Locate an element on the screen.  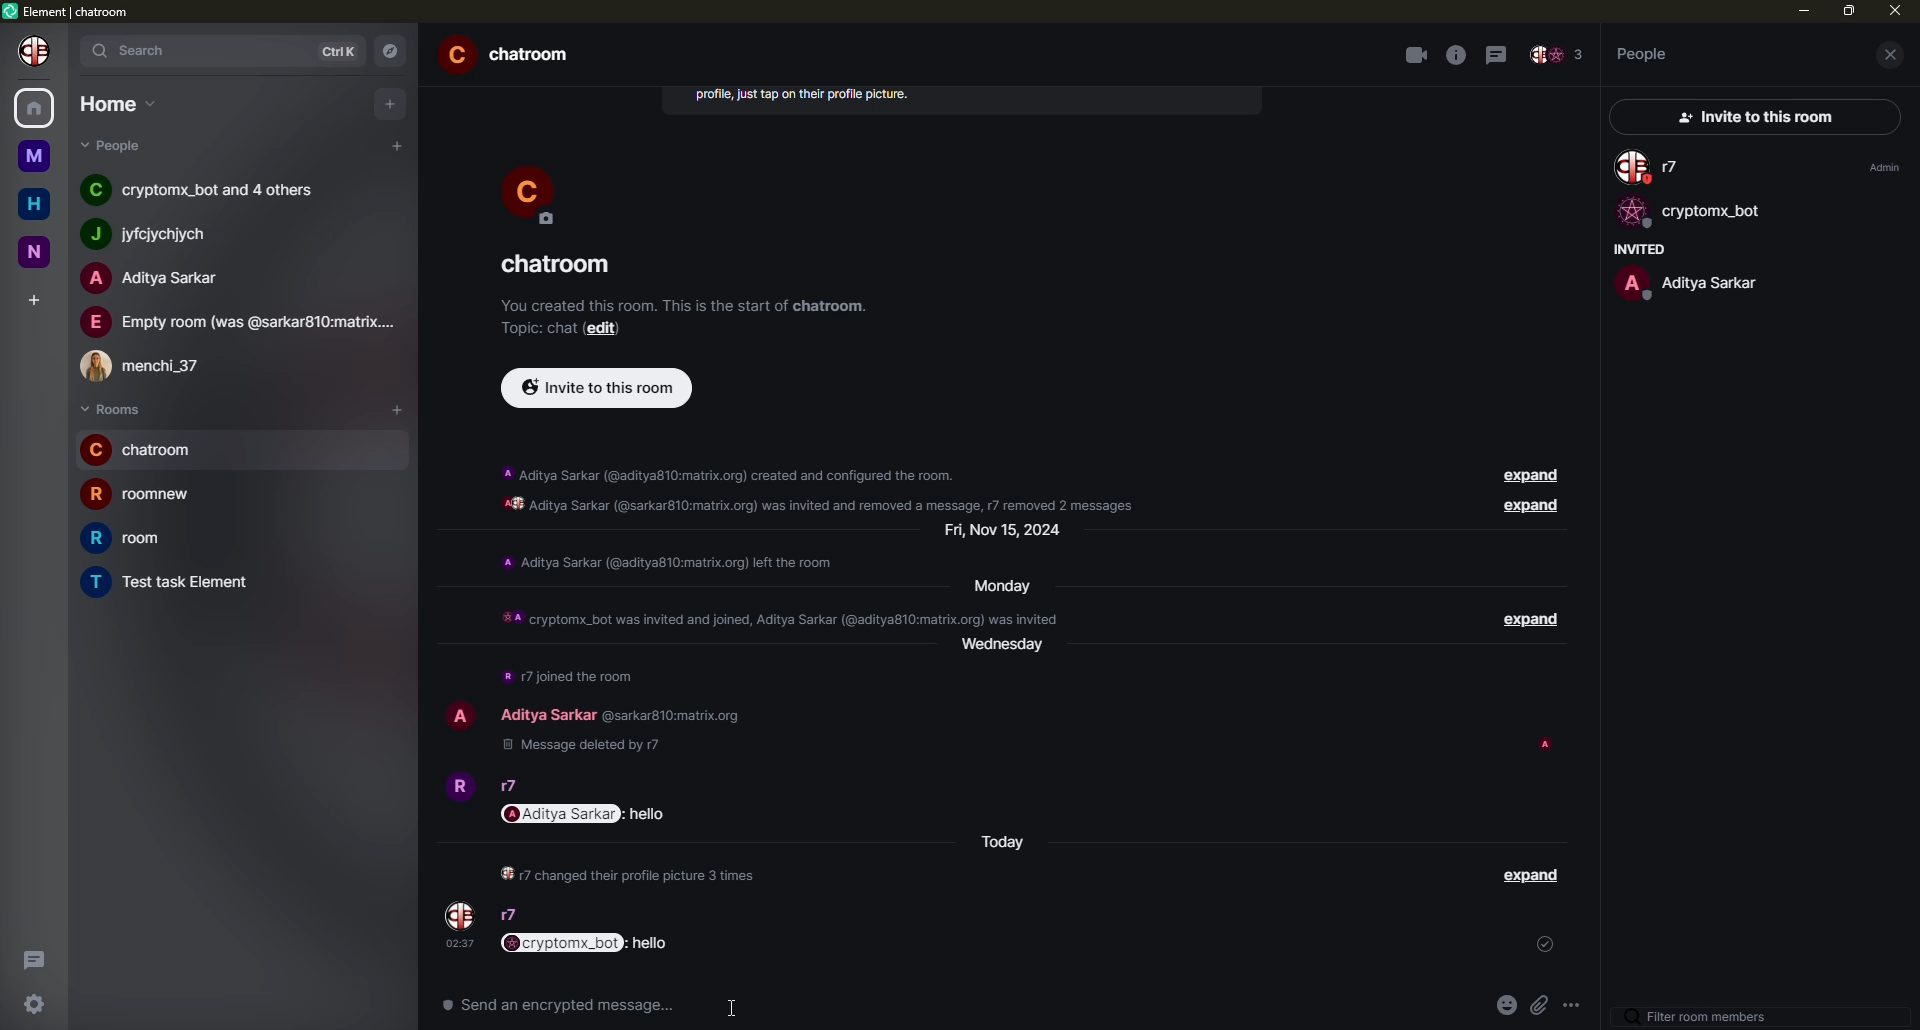
room is located at coordinates (141, 539).